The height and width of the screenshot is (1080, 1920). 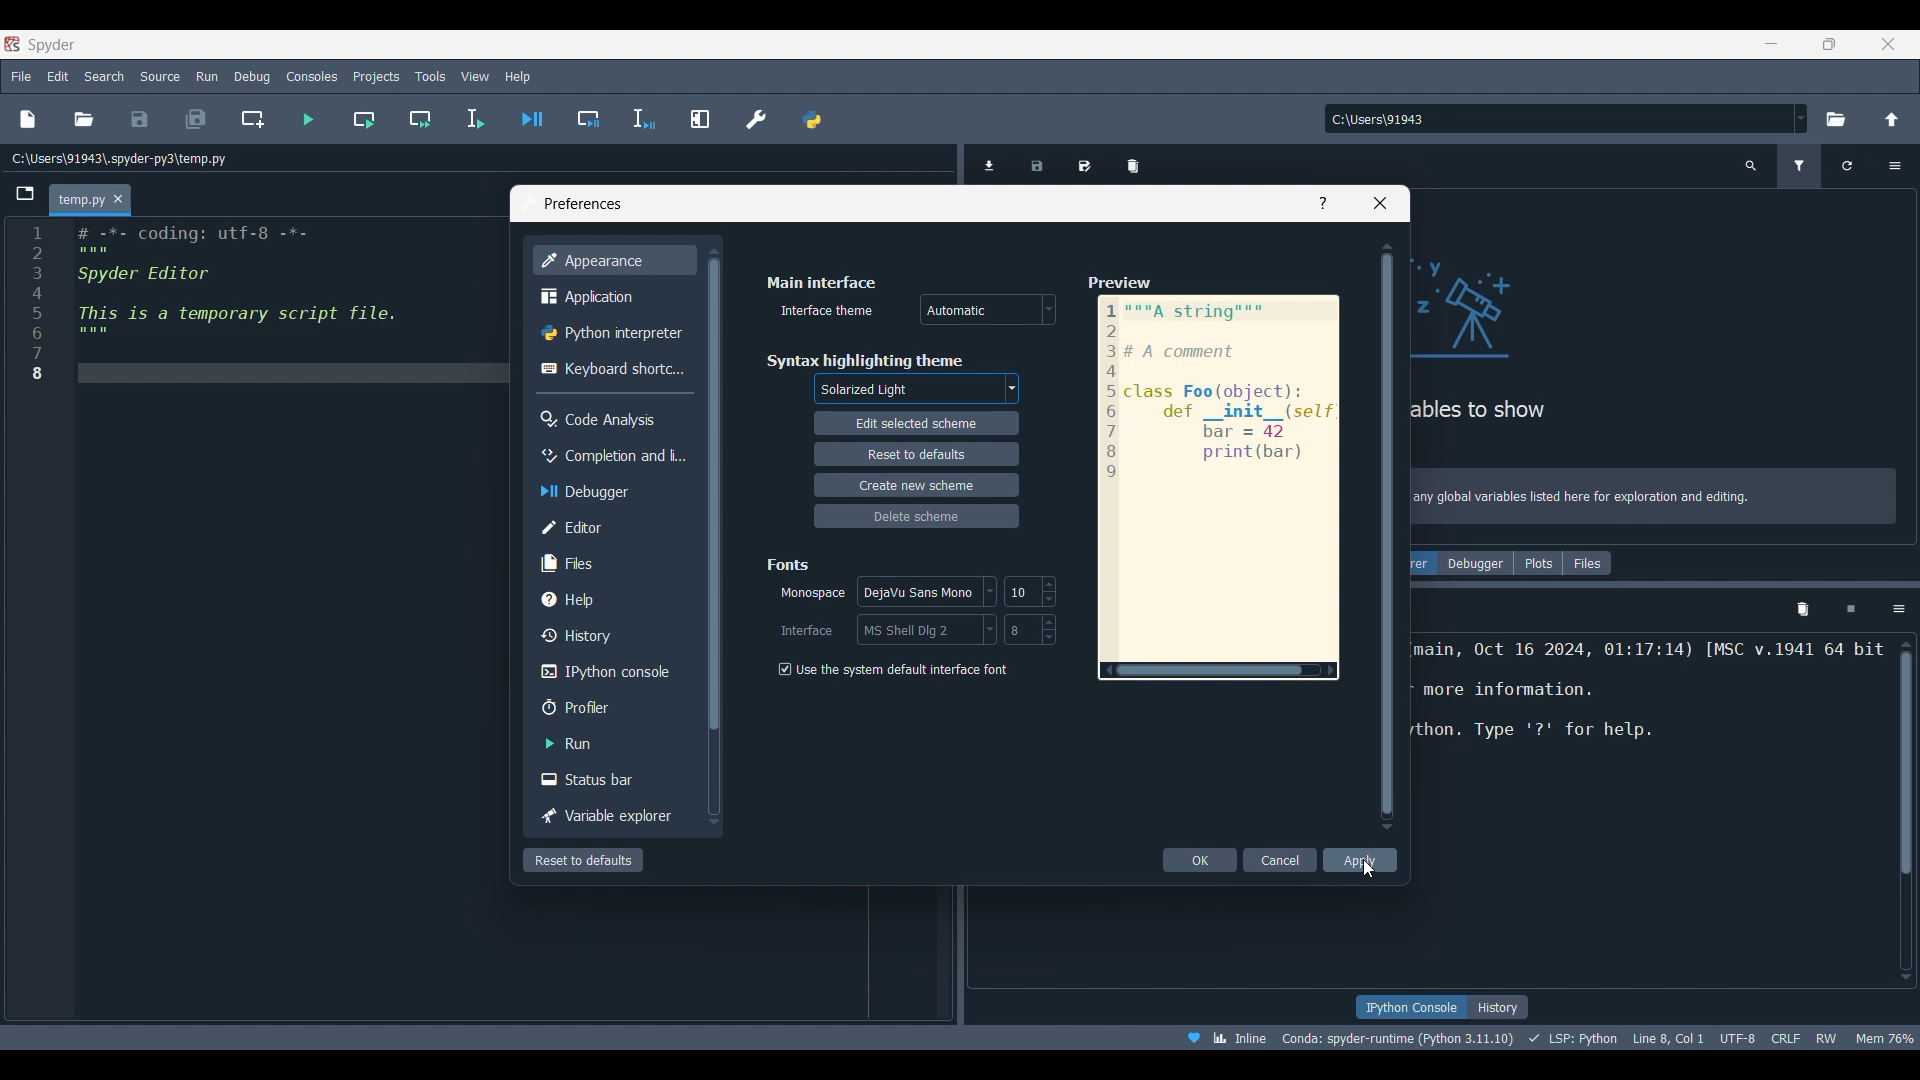 I want to click on Consoles menu, so click(x=311, y=76).